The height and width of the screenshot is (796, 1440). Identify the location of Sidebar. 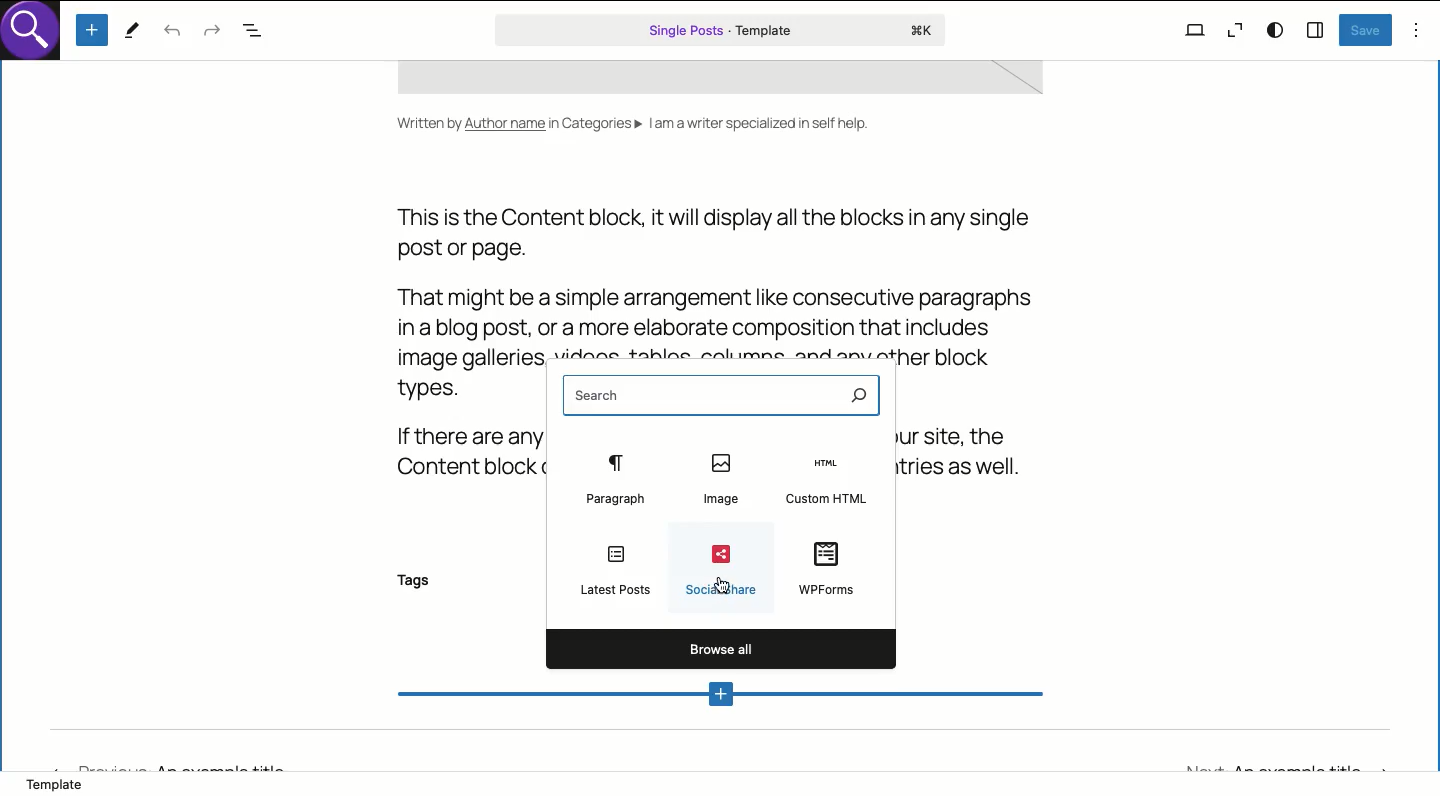
(1316, 28).